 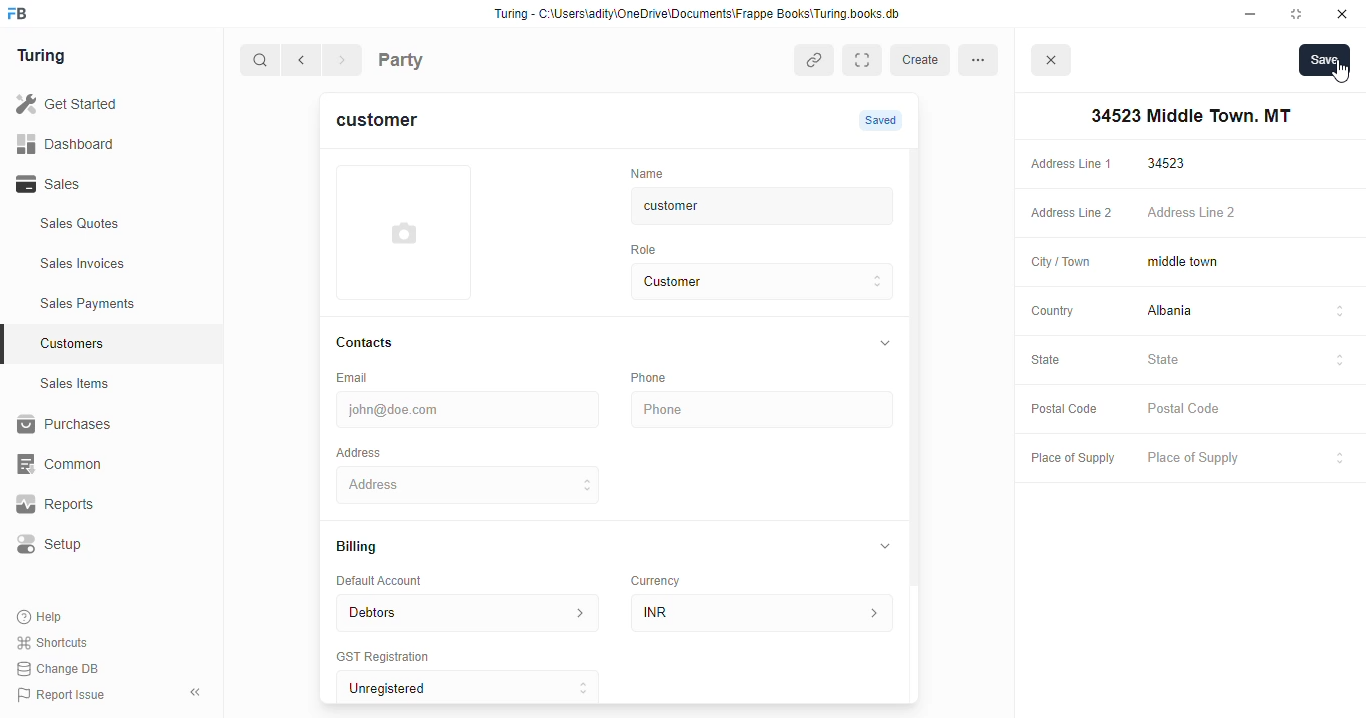 What do you see at coordinates (111, 384) in the screenshot?
I see `Sales Items.` at bounding box center [111, 384].